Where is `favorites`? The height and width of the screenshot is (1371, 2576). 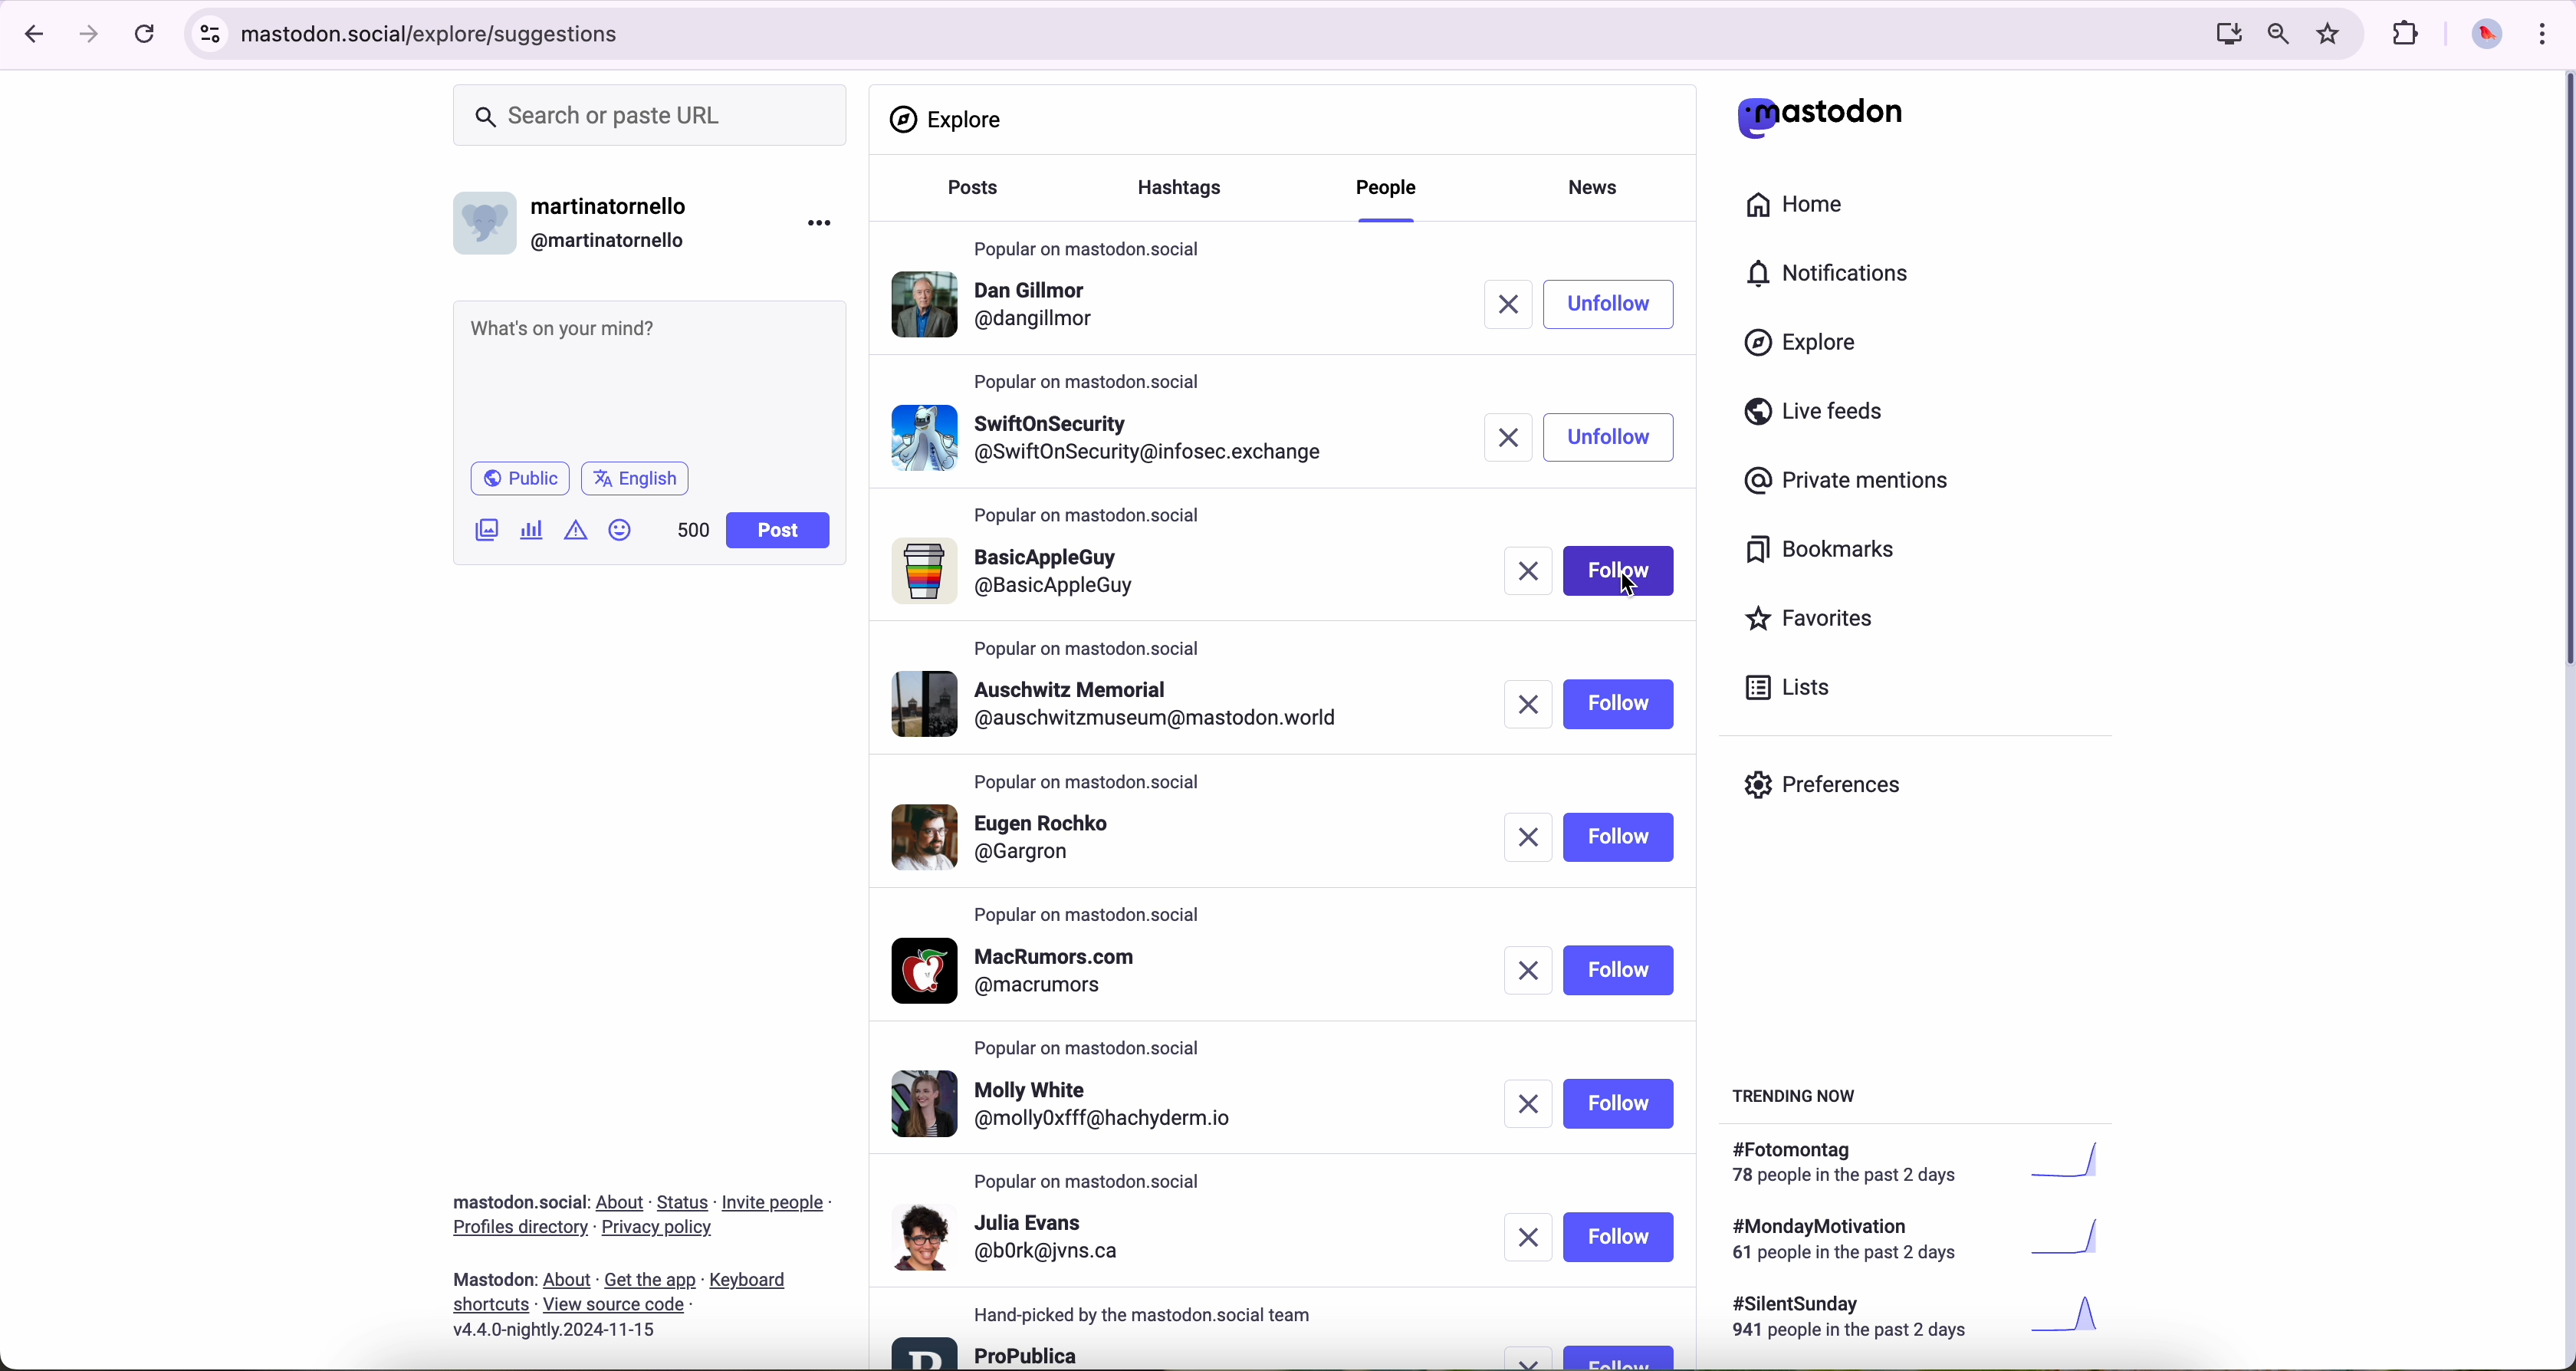
favorites is located at coordinates (1818, 621).